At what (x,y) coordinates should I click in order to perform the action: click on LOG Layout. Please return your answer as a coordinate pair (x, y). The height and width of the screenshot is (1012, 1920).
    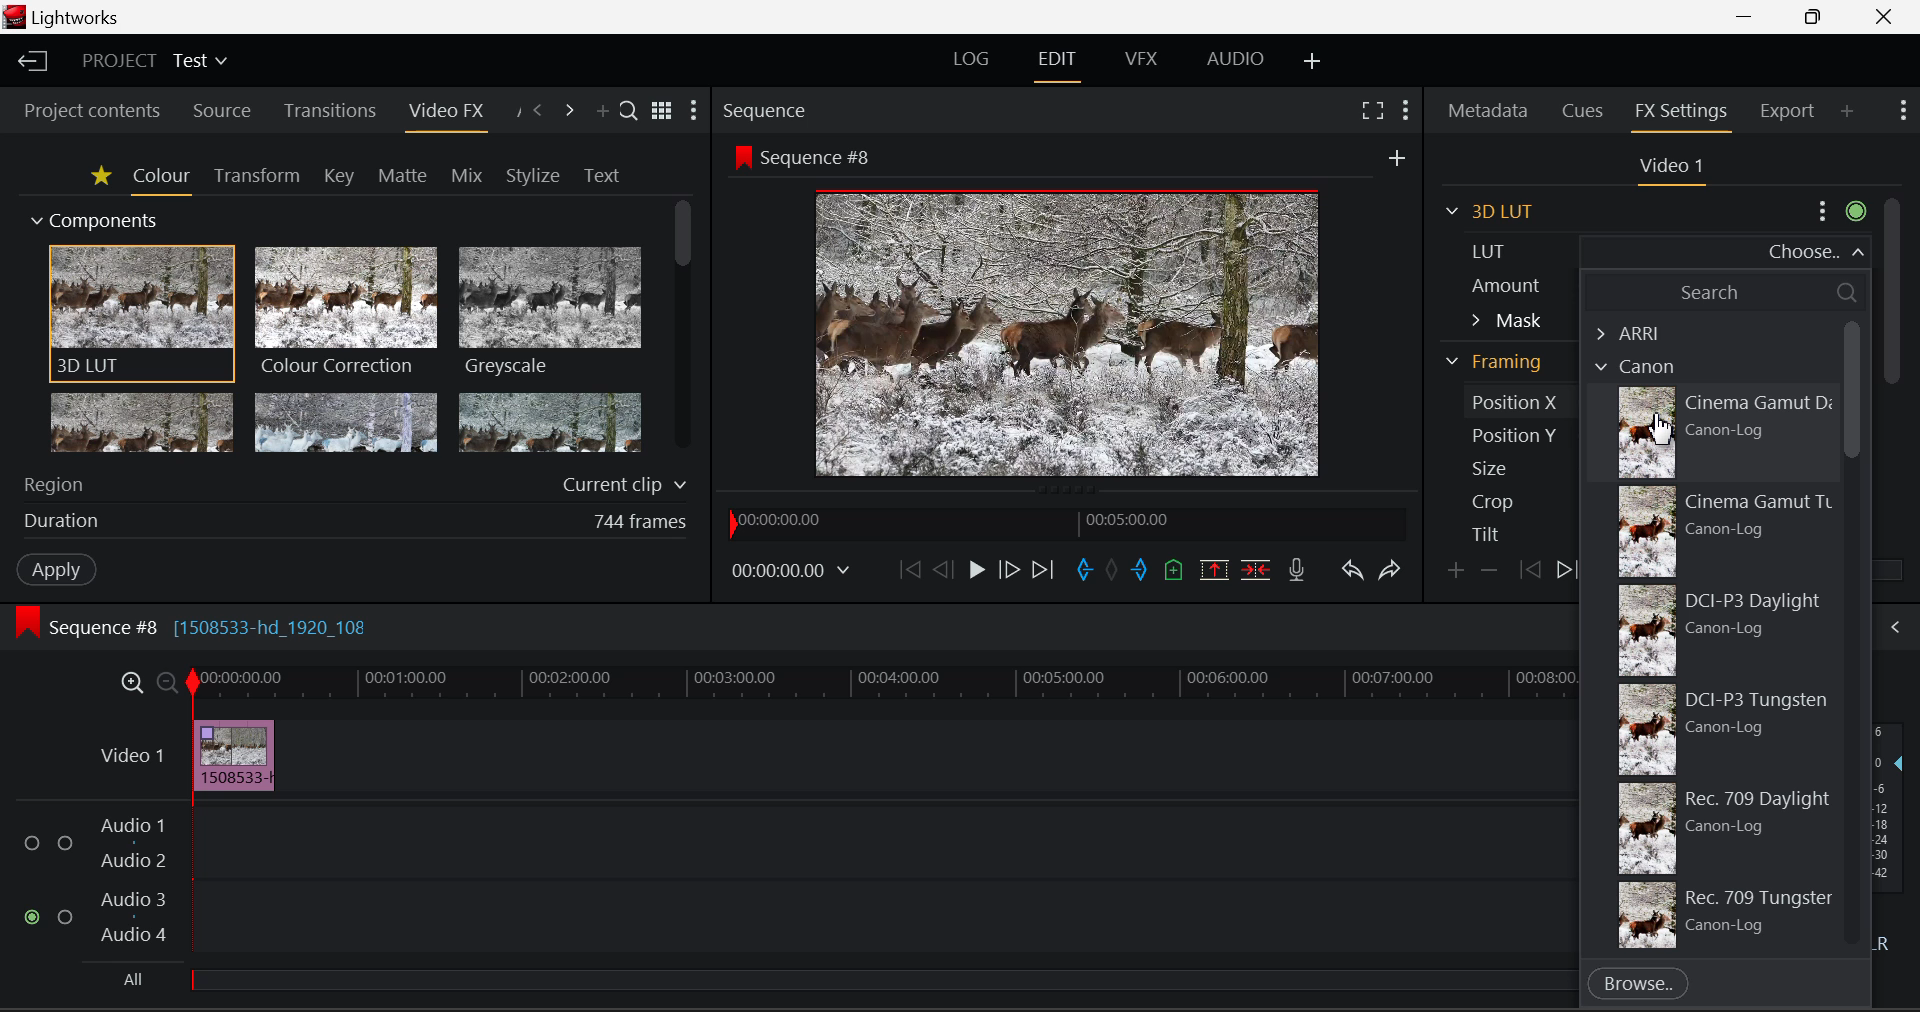
    Looking at the image, I should click on (973, 65).